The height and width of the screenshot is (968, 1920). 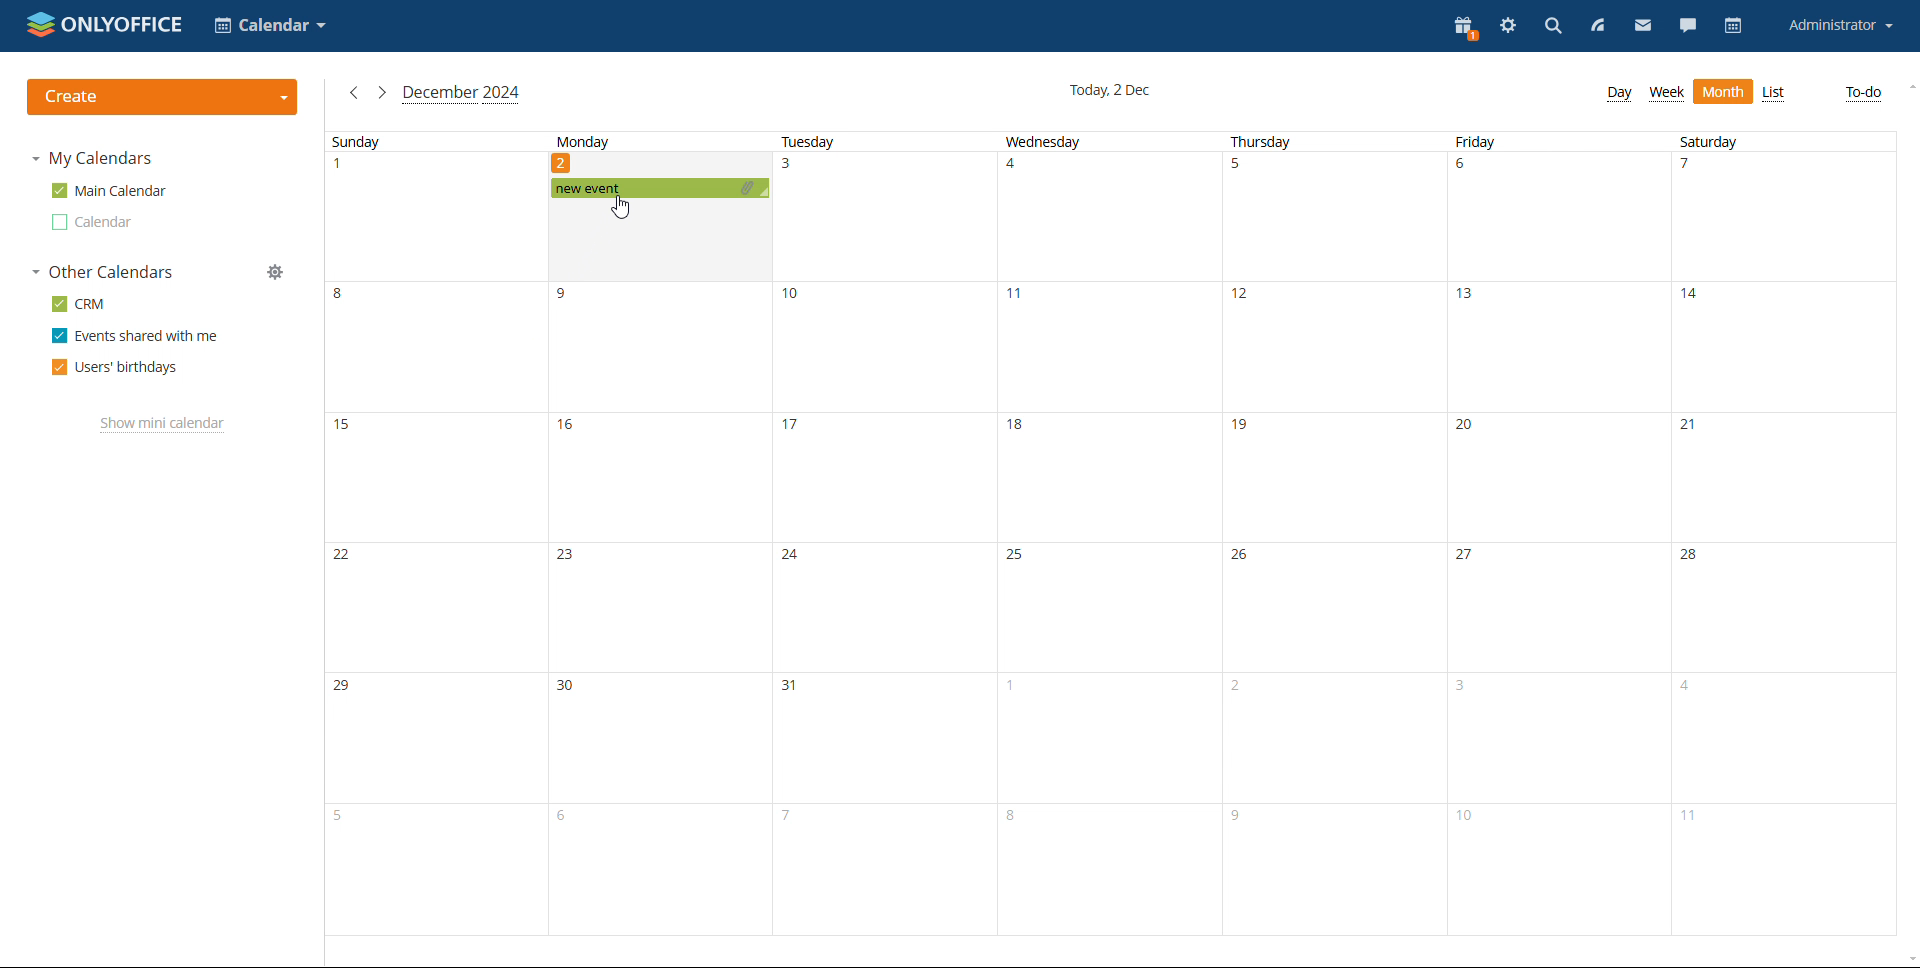 What do you see at coordinates (1014, 555) in the screenshot?
I see `25` at bounding box center [1014, 555].